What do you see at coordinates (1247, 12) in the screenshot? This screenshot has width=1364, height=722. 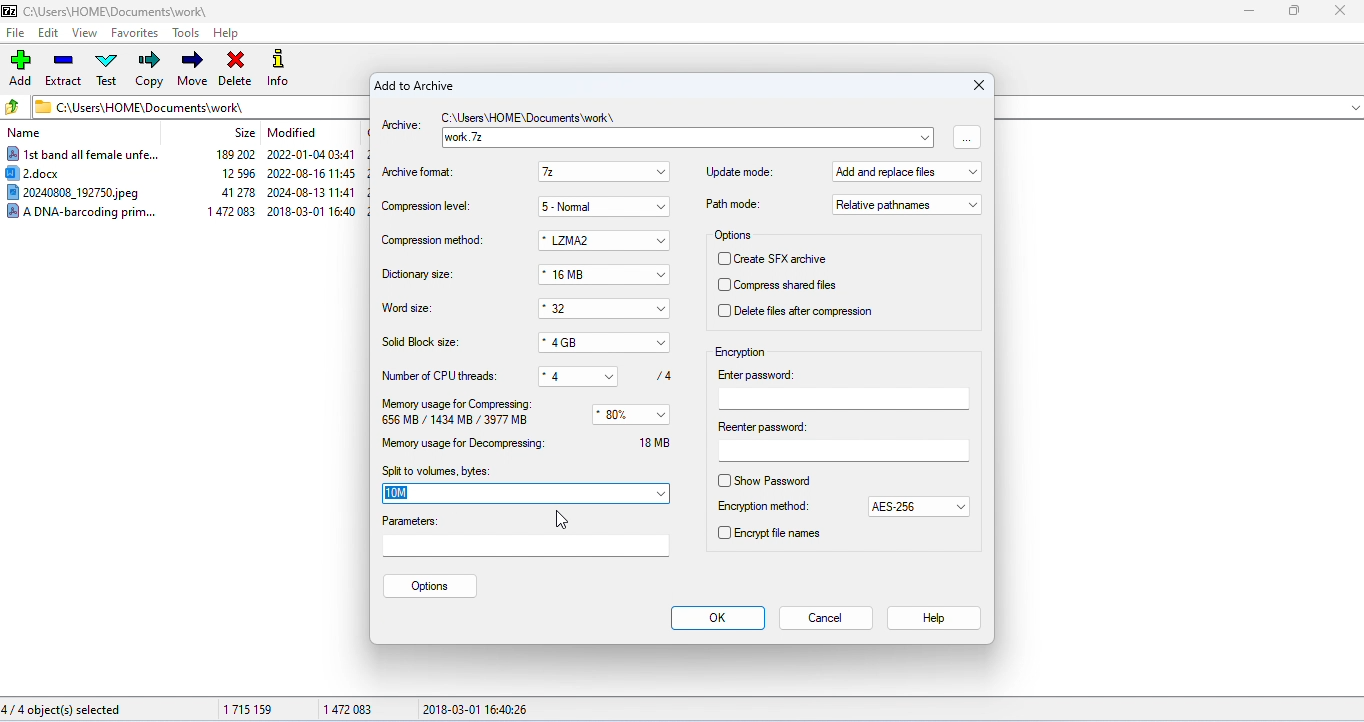 I see `minimize` at bounding box center [1247, 12].